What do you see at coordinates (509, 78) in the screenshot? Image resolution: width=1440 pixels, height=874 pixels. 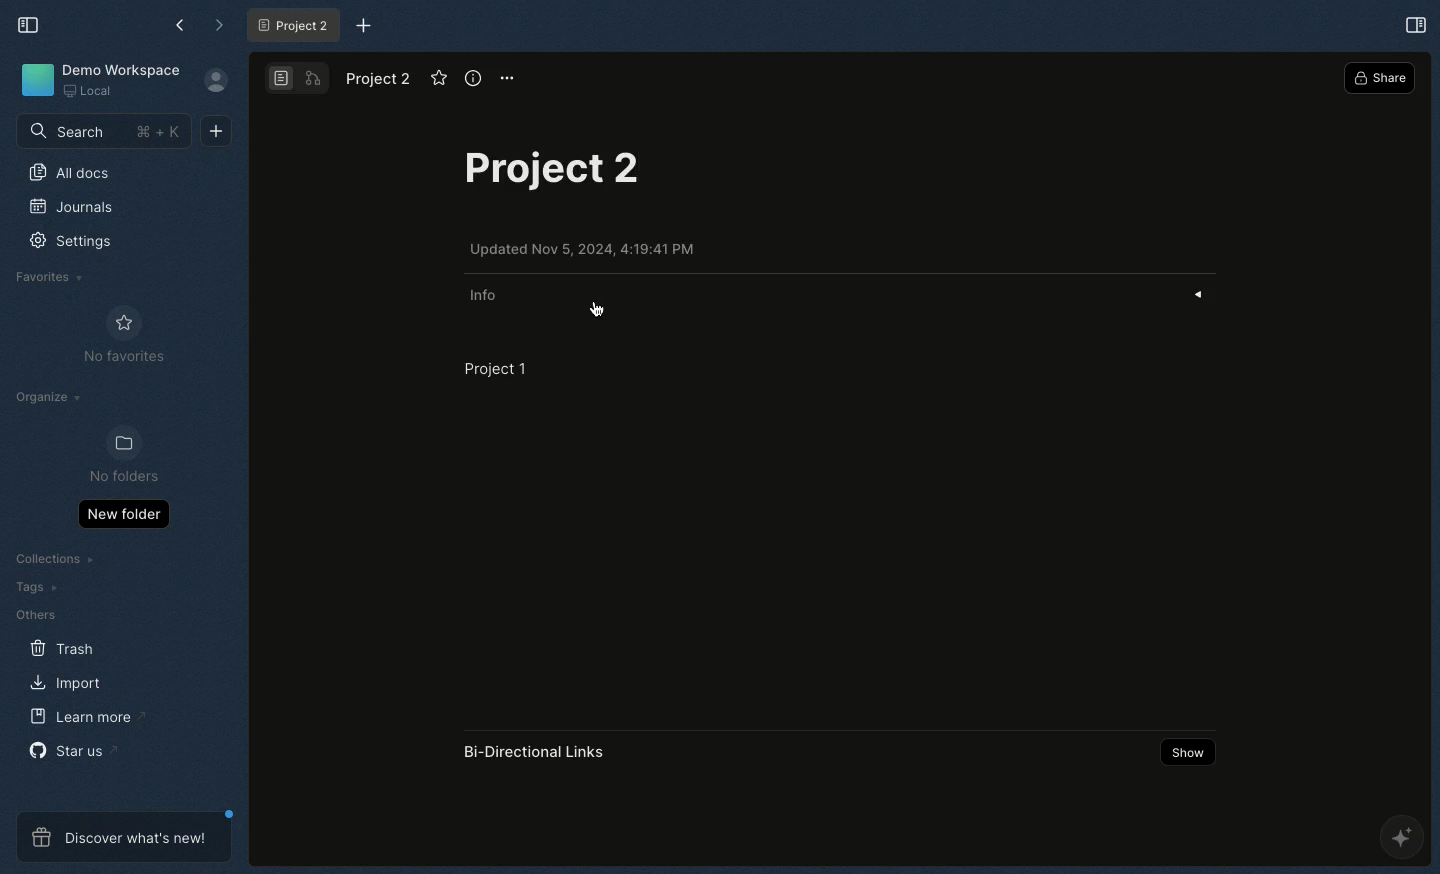 I see `Options` at bounding box center [509, 78].